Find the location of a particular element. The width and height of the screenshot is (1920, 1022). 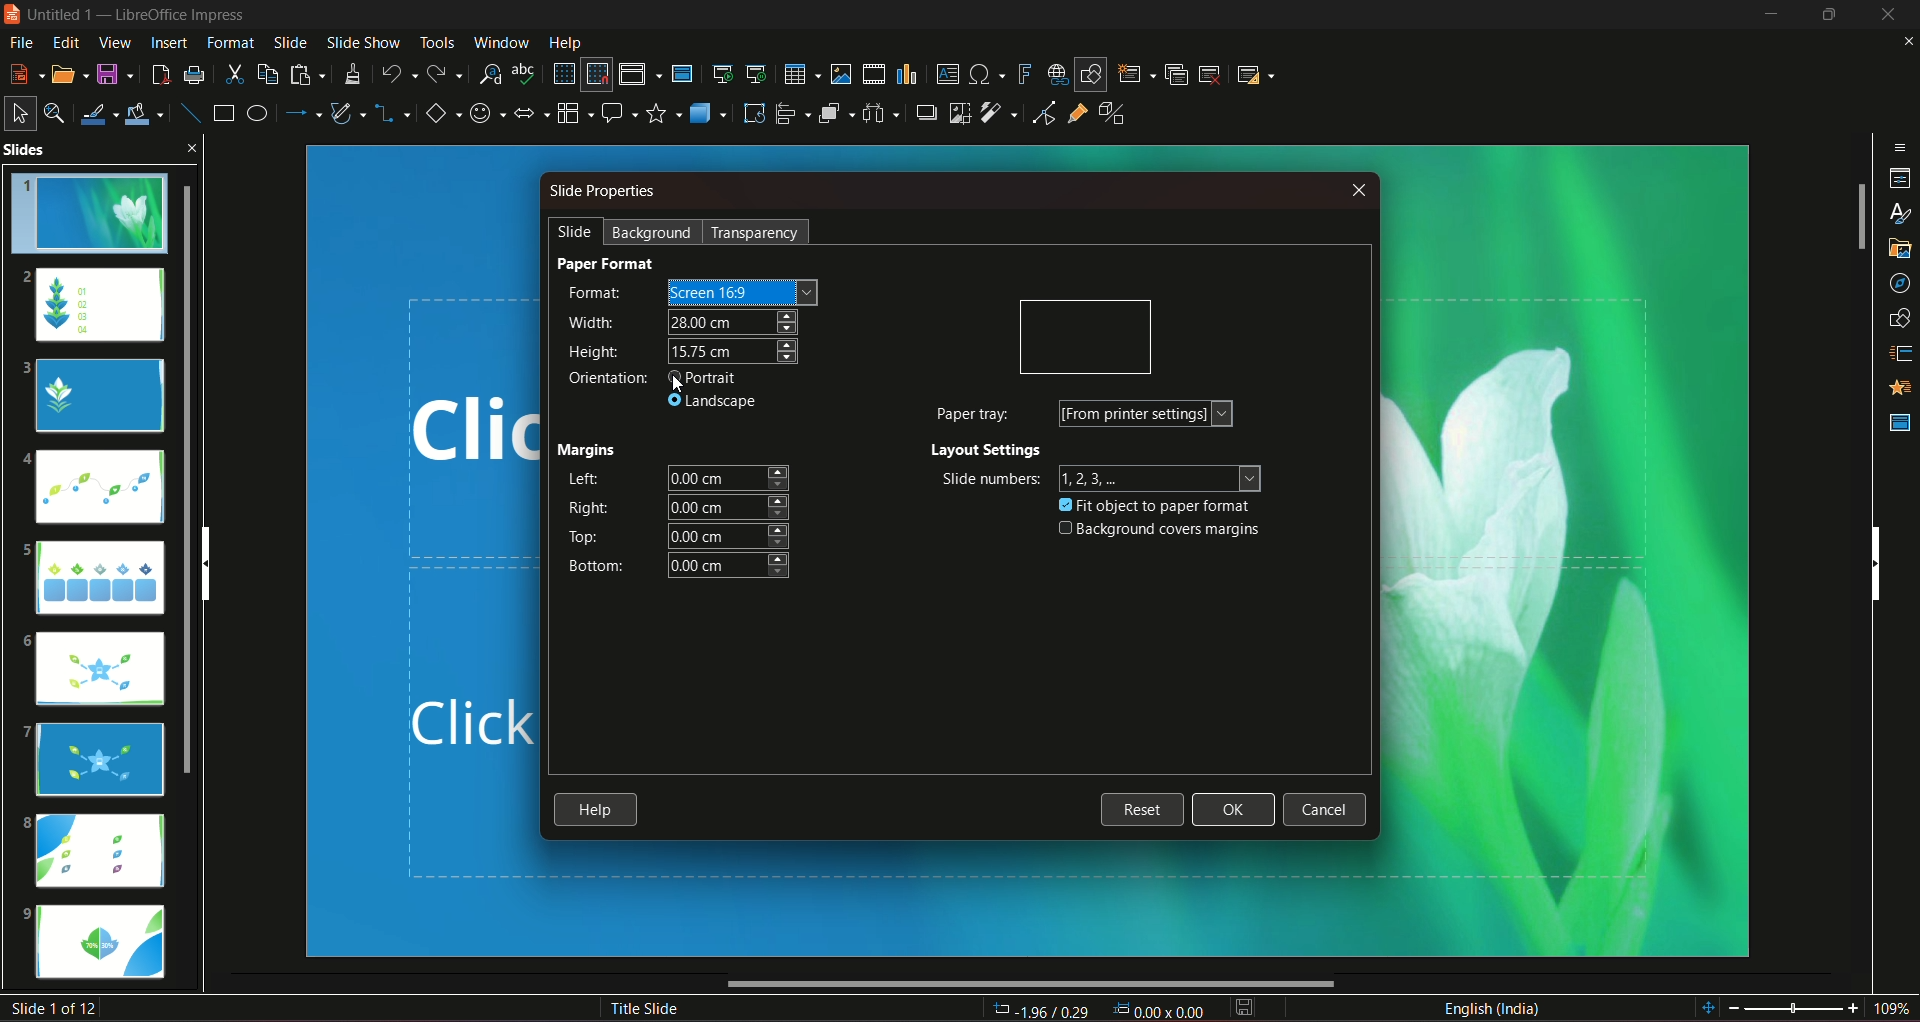

select is located at coordinates (20, 111).